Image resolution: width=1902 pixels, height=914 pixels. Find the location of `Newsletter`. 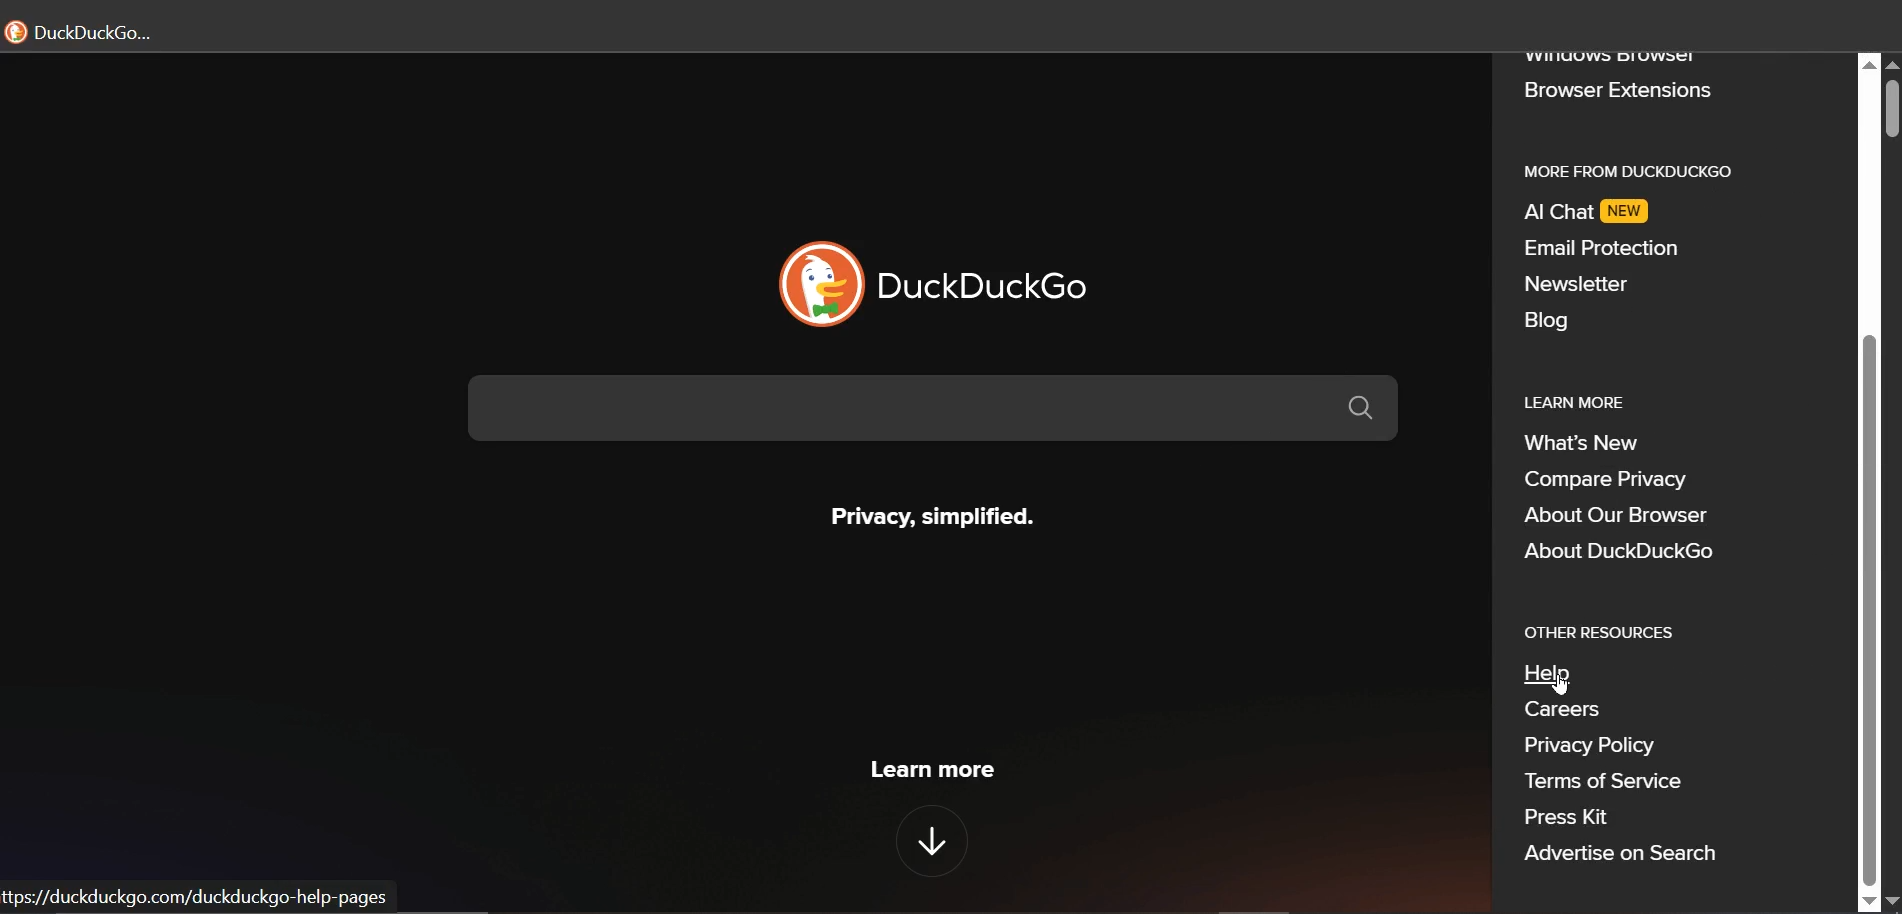

Newsletter is located at coordinates (1576, 285).